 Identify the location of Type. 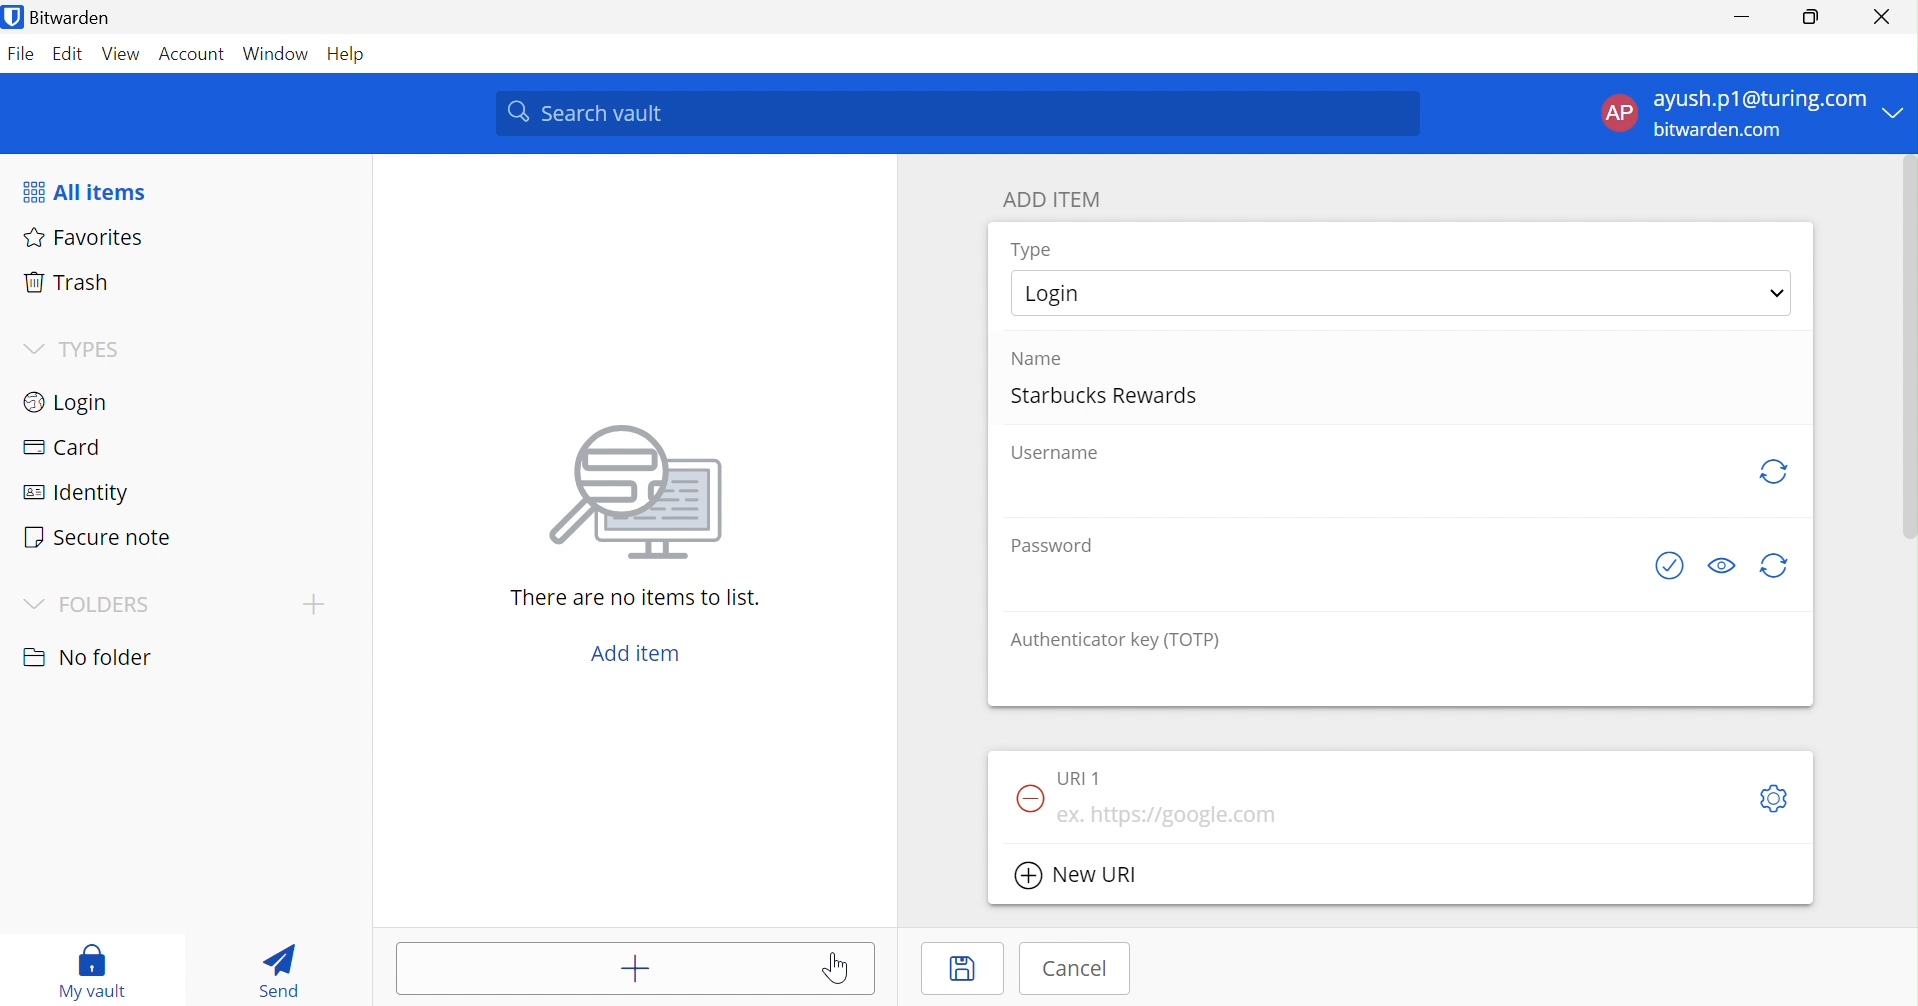
(1034, 250).